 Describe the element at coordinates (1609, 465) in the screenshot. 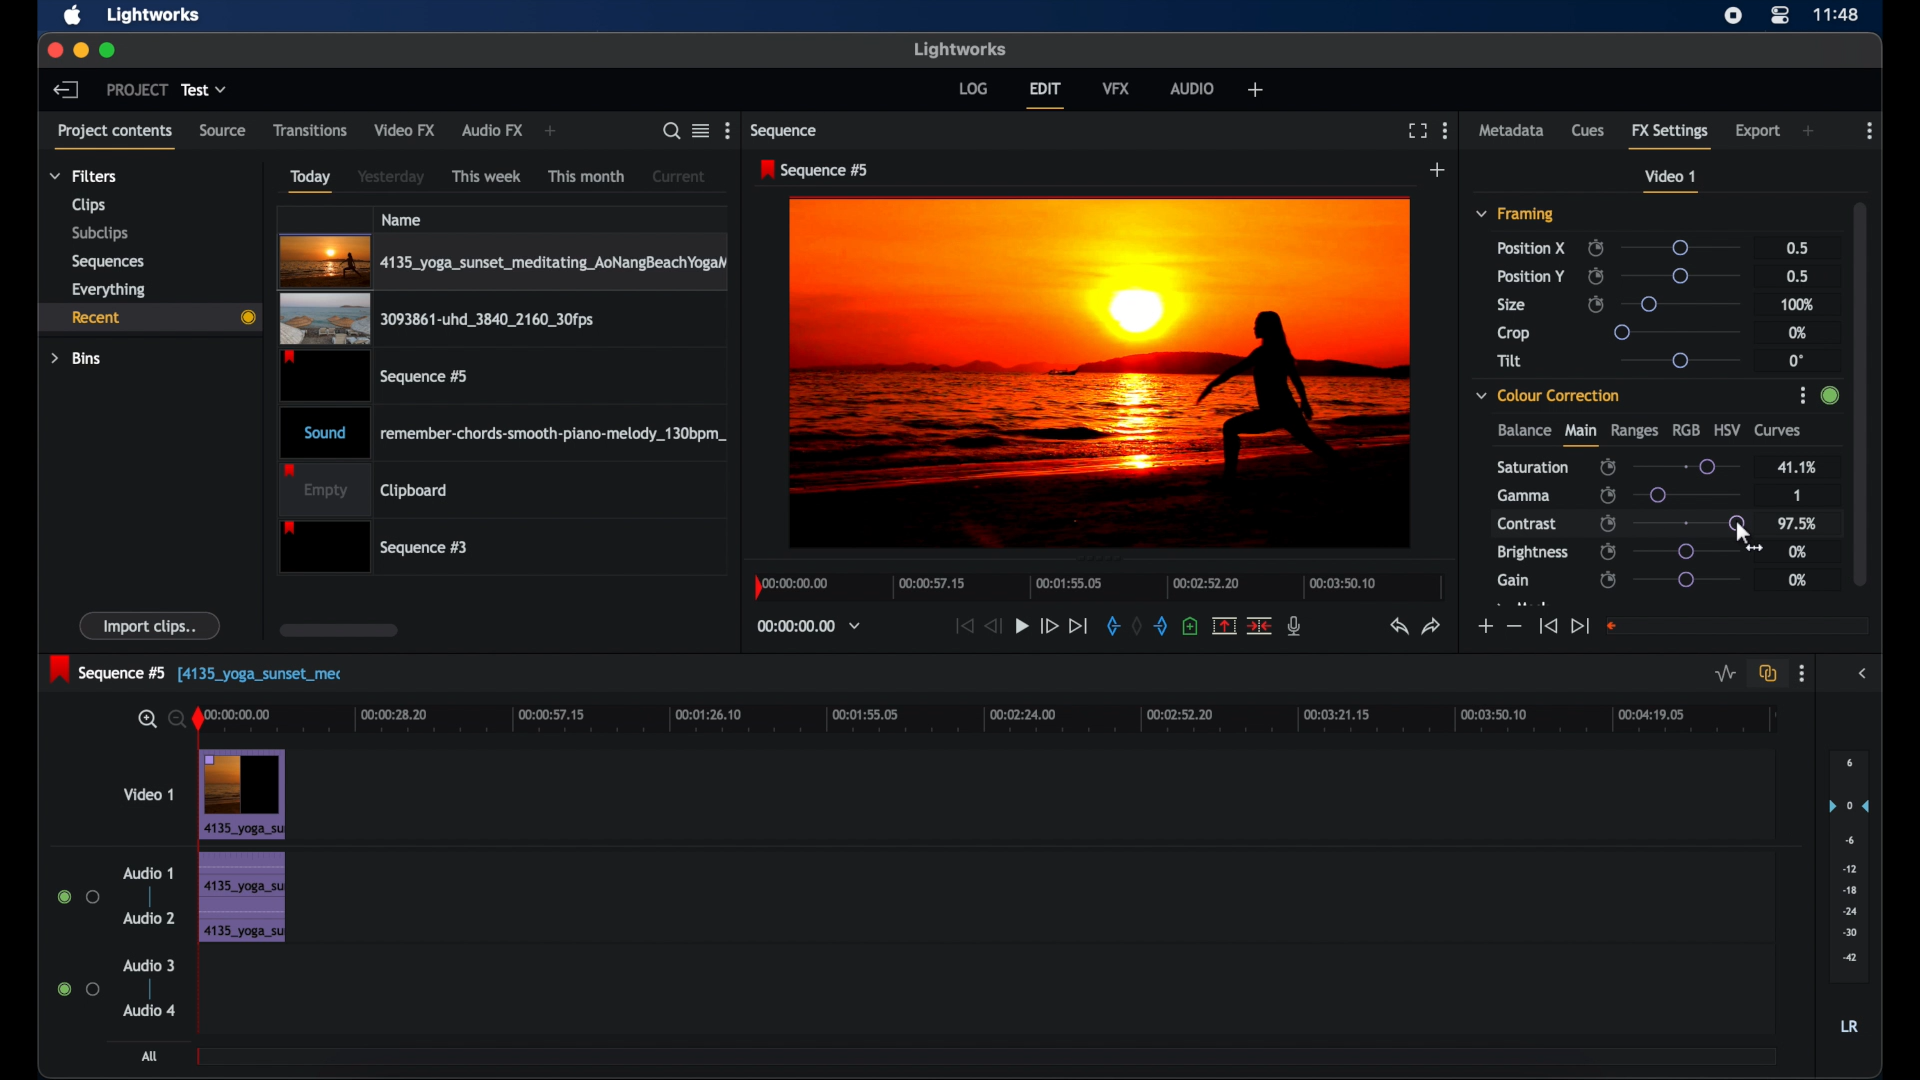

I see `enable/disbale keyframes` at that location.